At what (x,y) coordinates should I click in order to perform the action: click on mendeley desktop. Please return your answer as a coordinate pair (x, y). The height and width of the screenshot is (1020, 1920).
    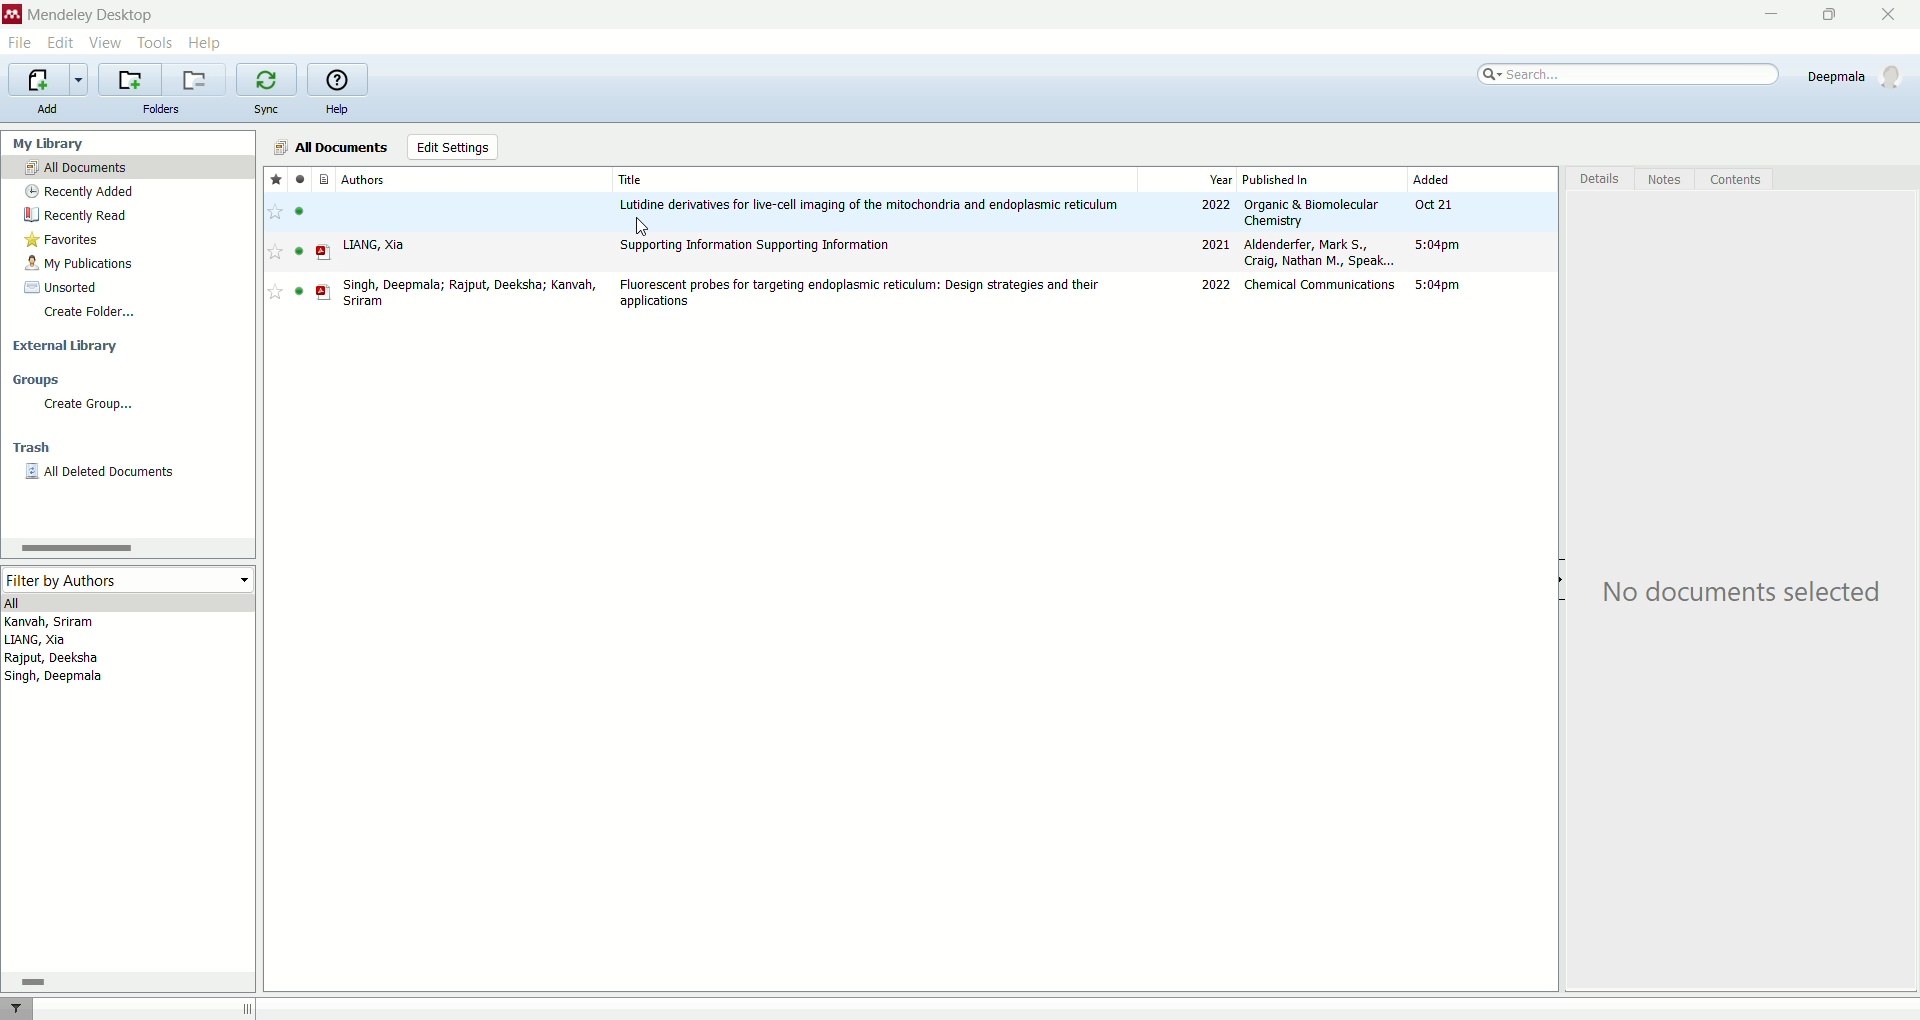
    Looking at the image, I should click on (88, 15).